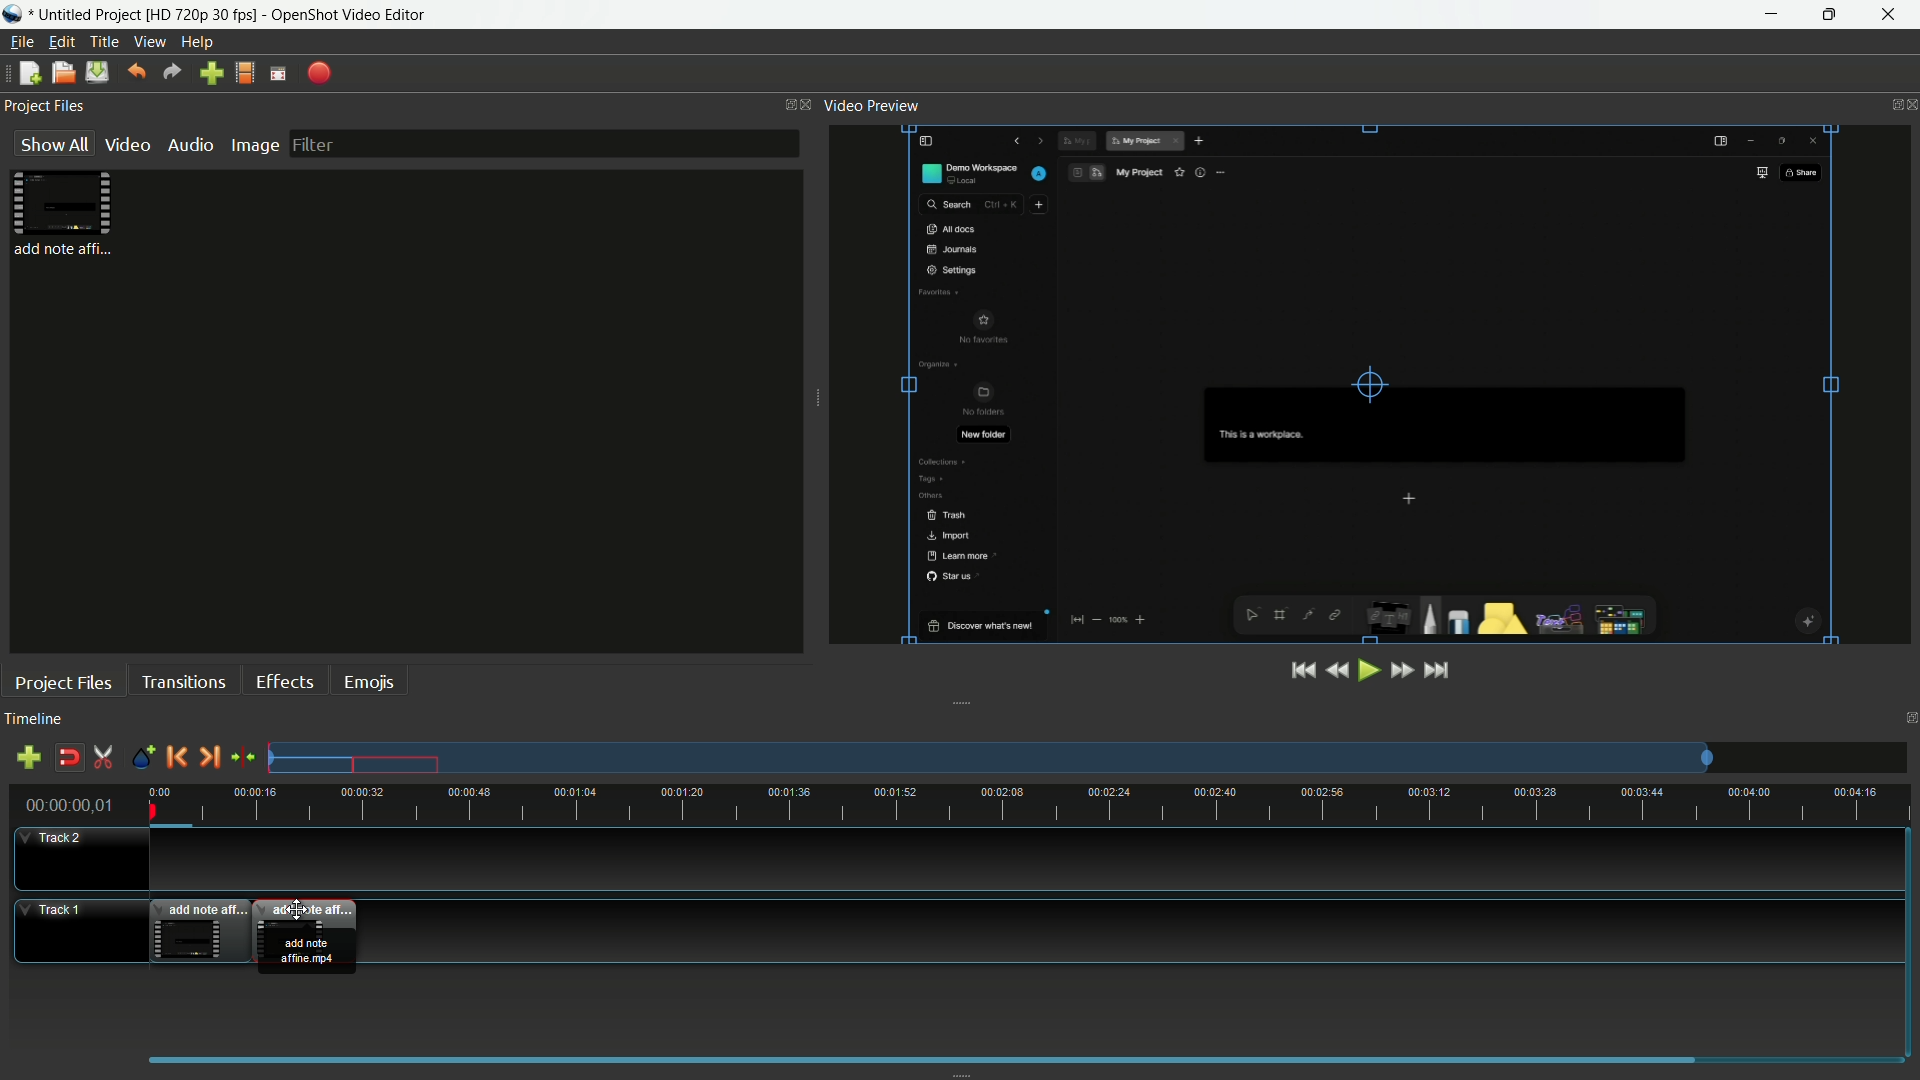  What do you see at coordinates (188, 145) in the screenshot?
I see `audio` at bounding box center [188, 145].